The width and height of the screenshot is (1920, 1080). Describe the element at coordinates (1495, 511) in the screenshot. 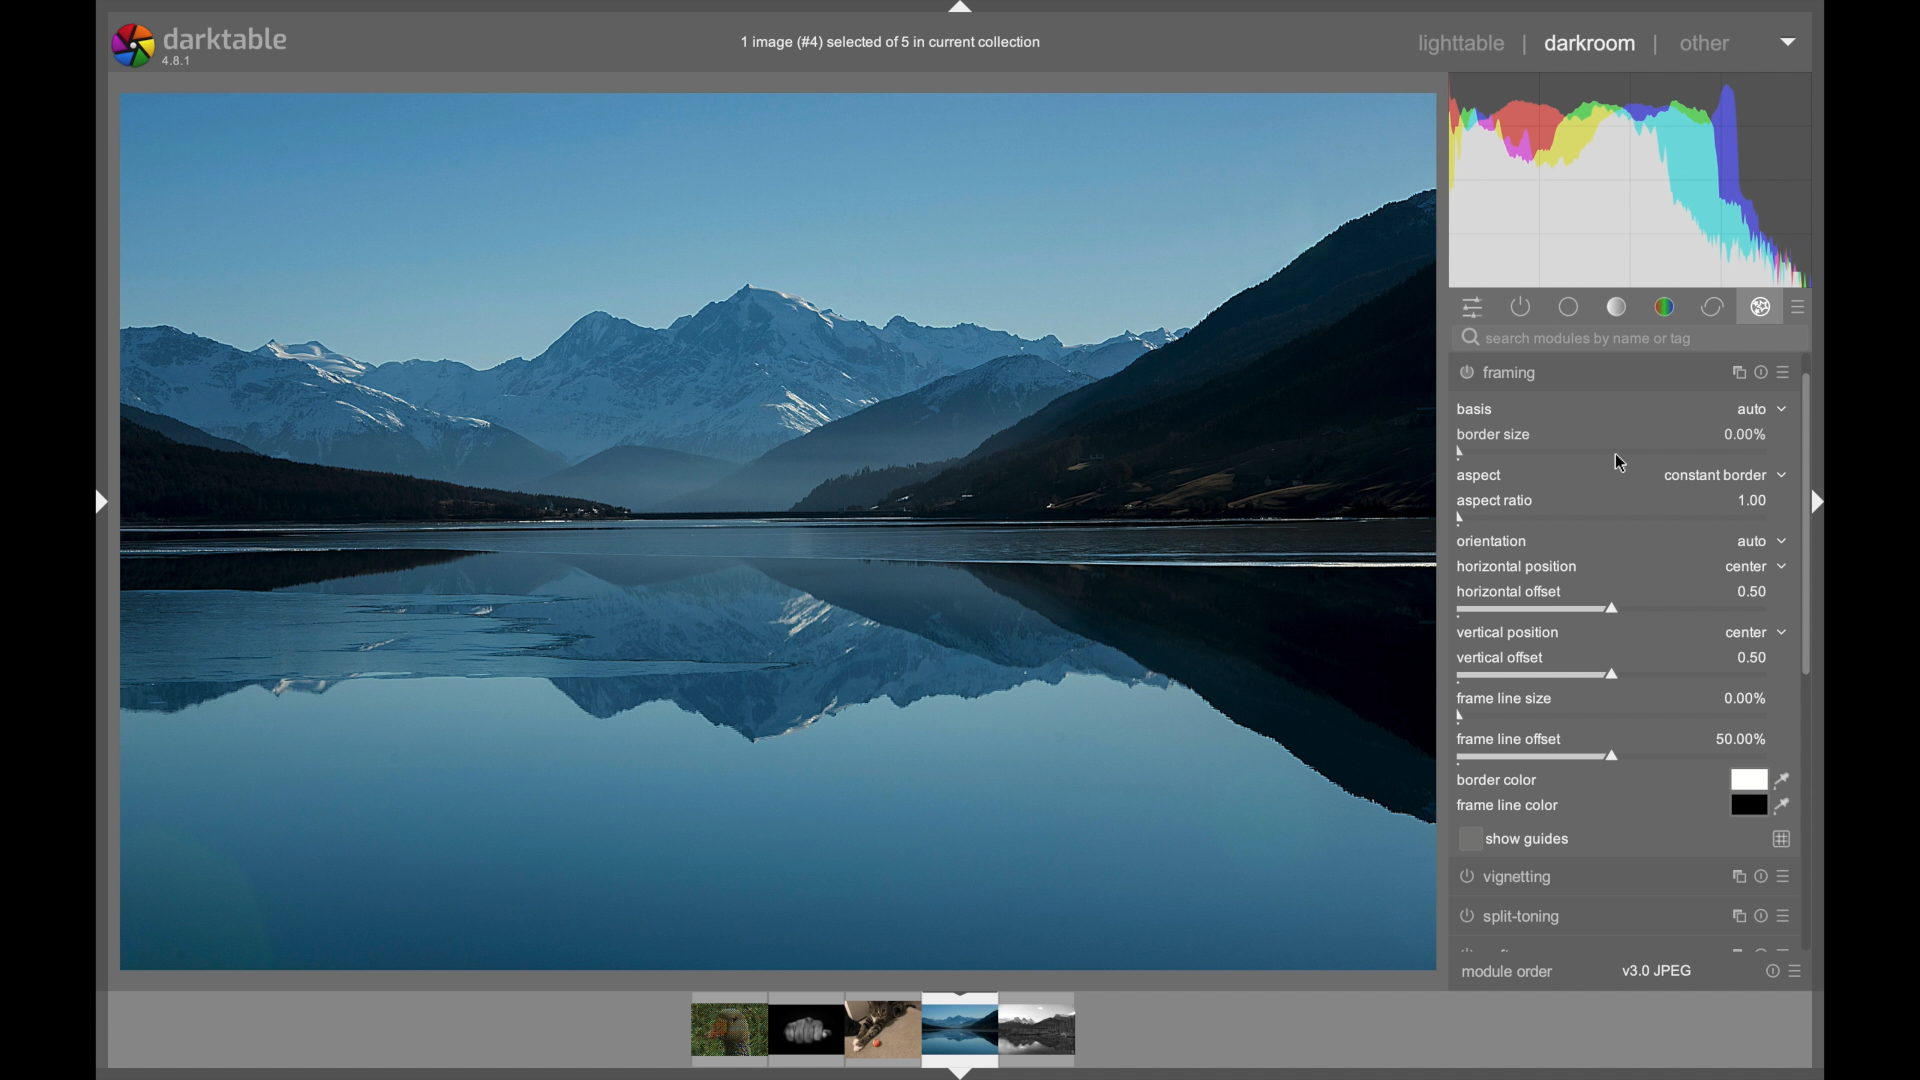

I see `aspect ratio slider` at that location.